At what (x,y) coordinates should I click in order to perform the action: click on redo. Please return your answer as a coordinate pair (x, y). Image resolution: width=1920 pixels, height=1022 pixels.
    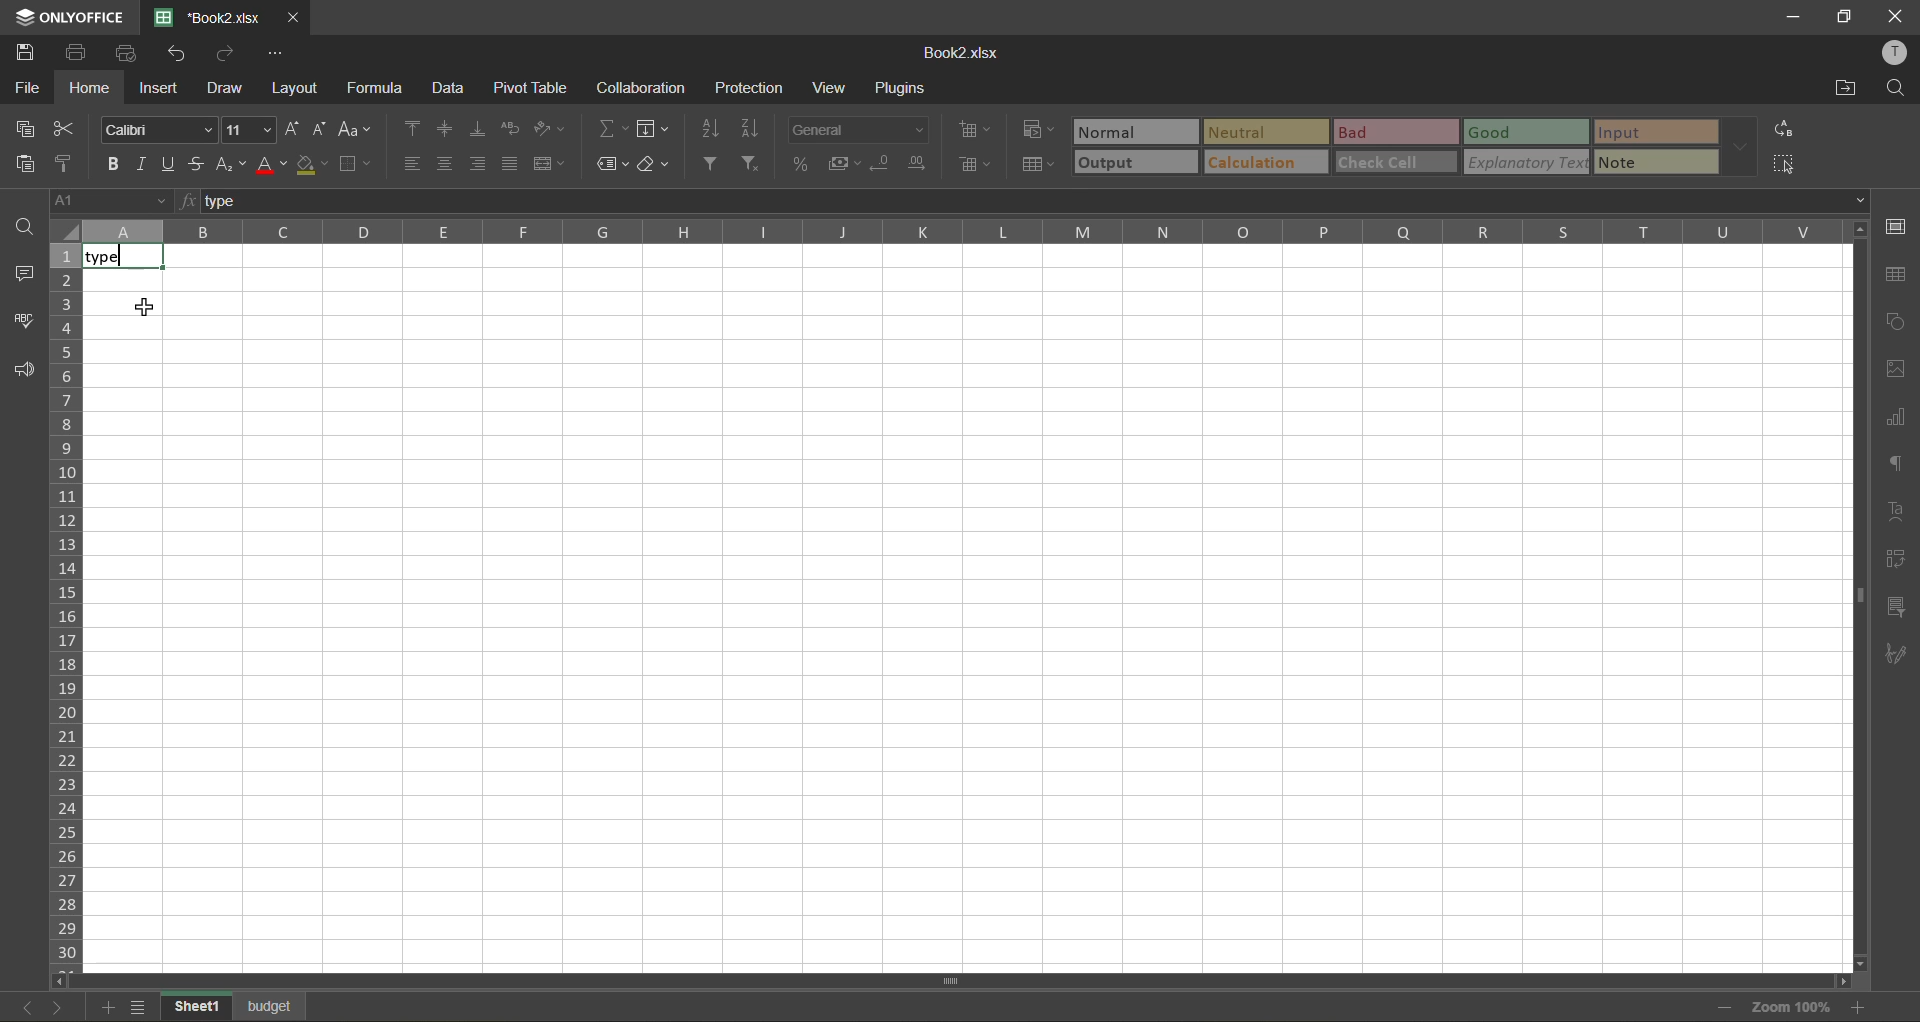
    Looking at the image, I should click on (226, 53).